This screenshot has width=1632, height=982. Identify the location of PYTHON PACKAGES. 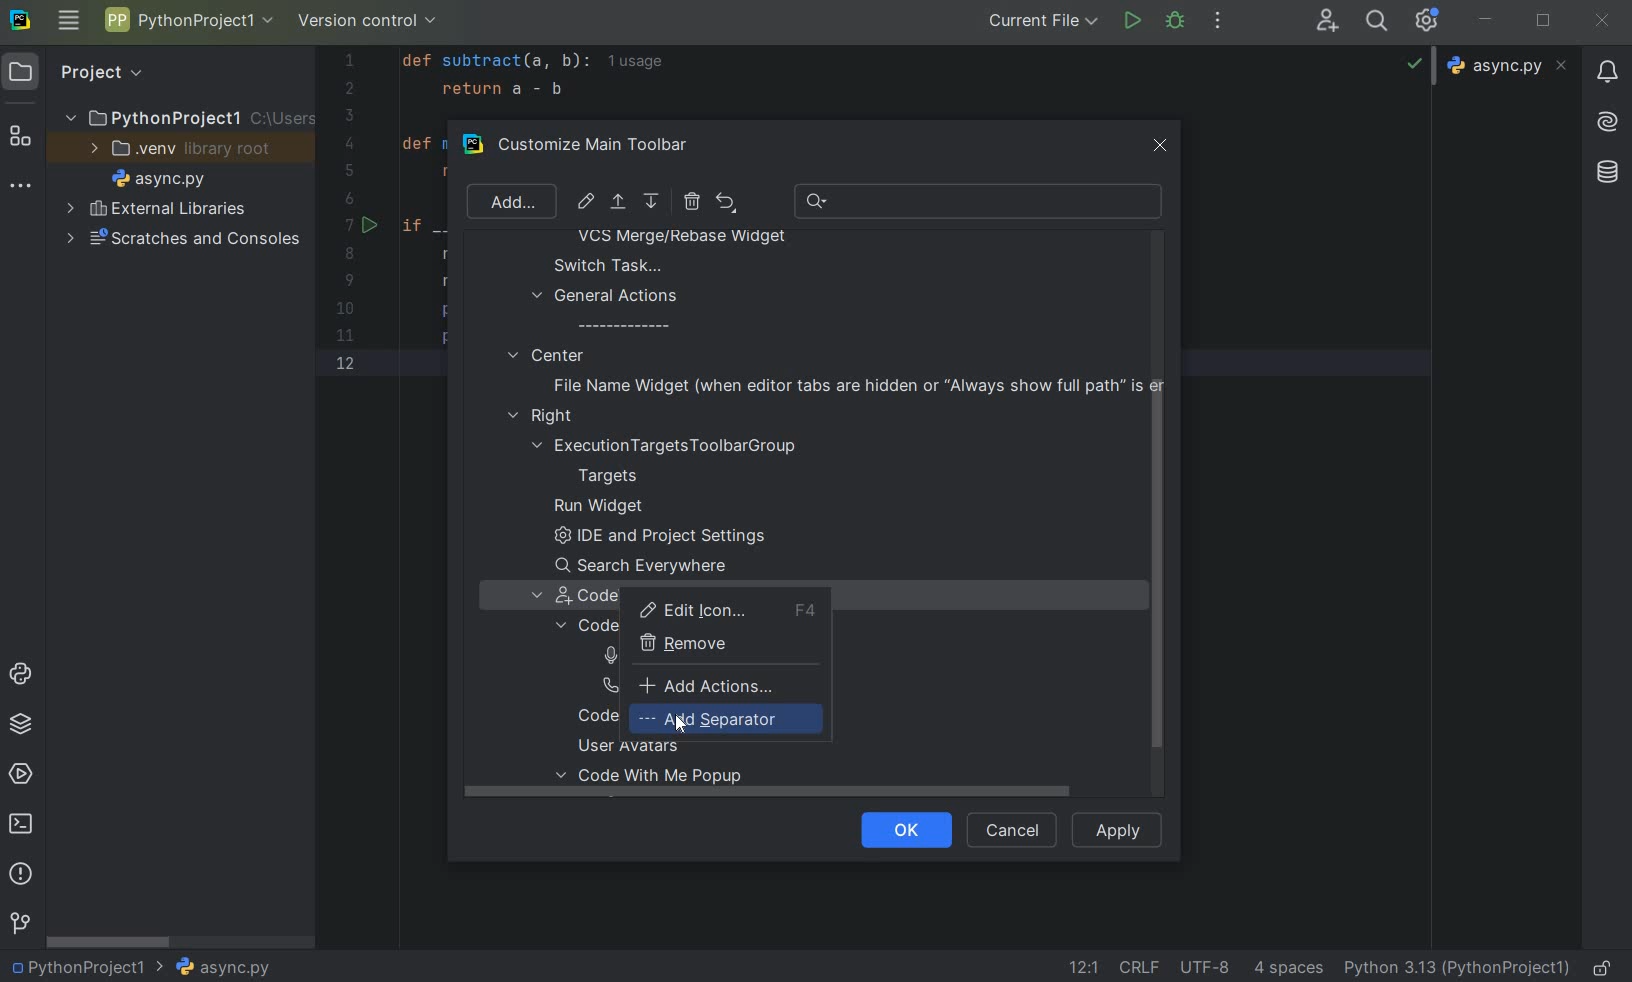
(20, 727).